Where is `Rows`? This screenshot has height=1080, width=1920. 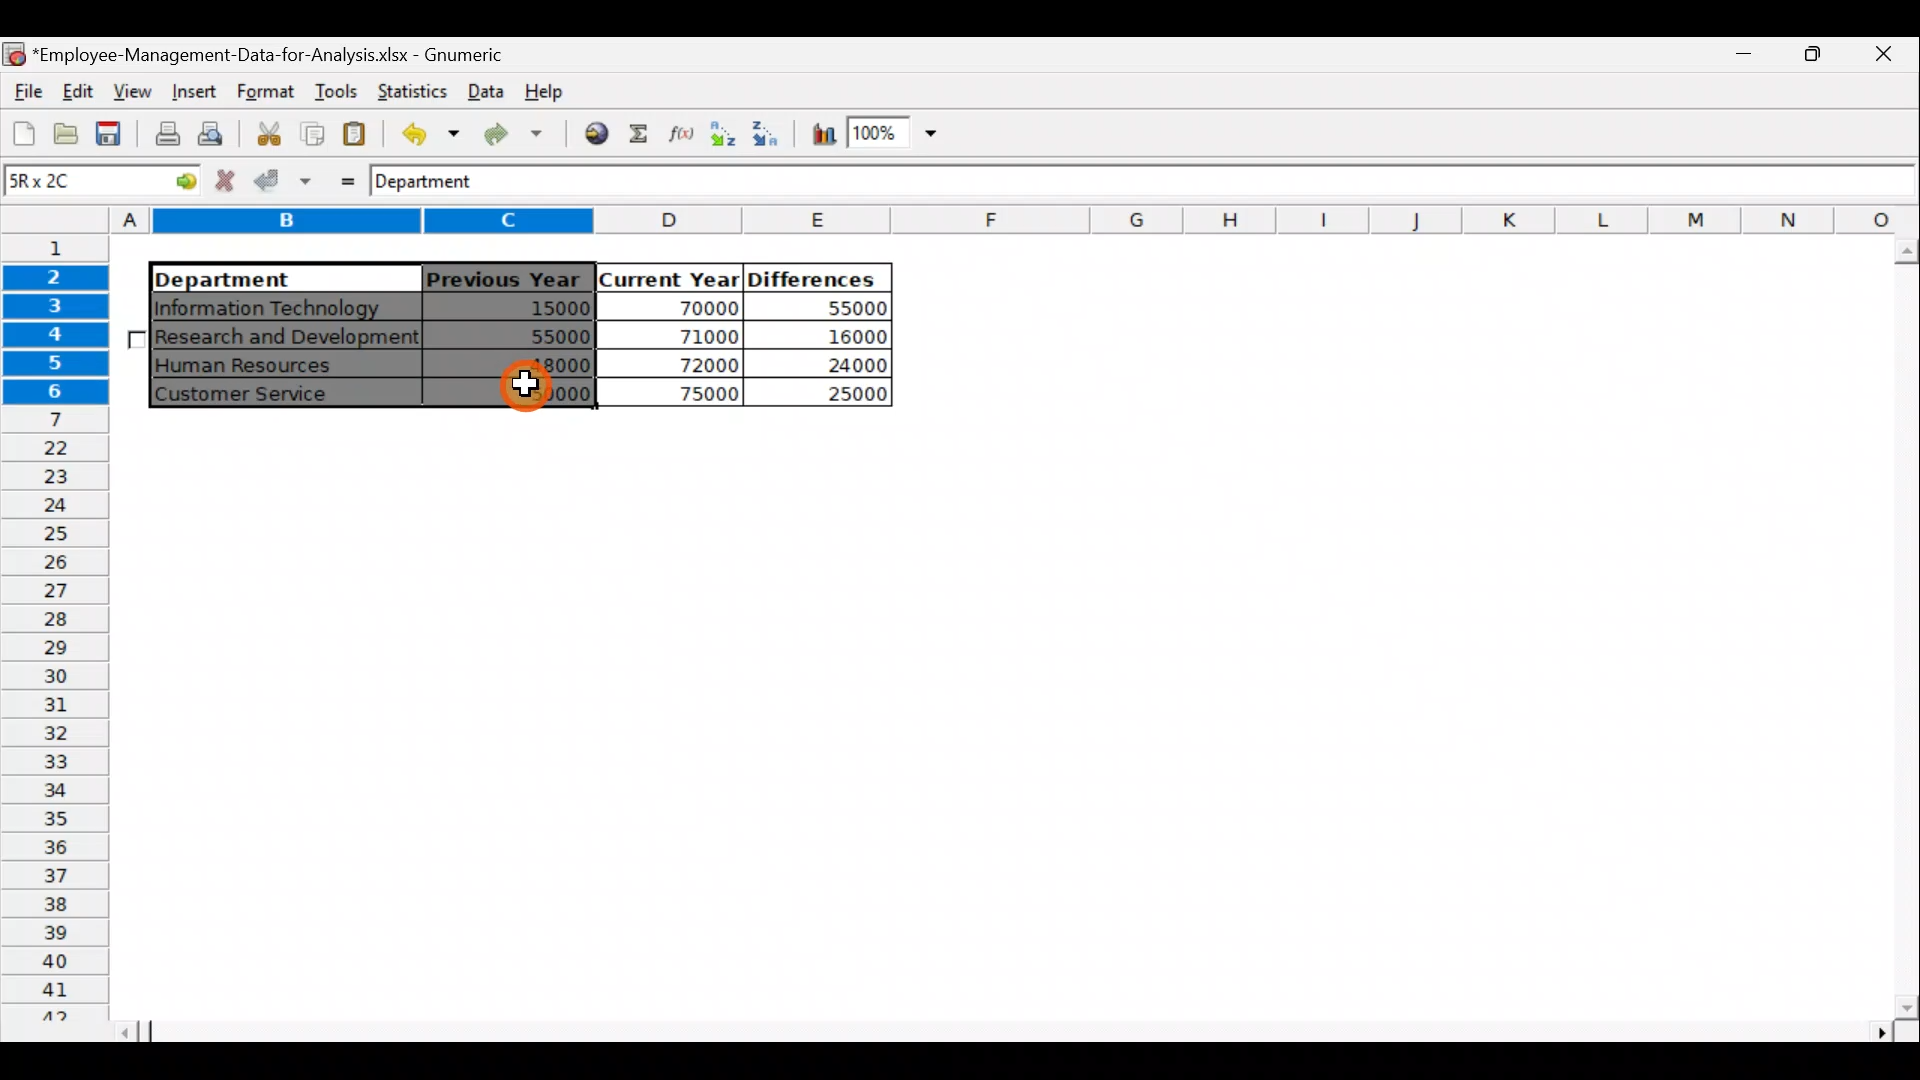
Rows is located at coordinates (59, 627).